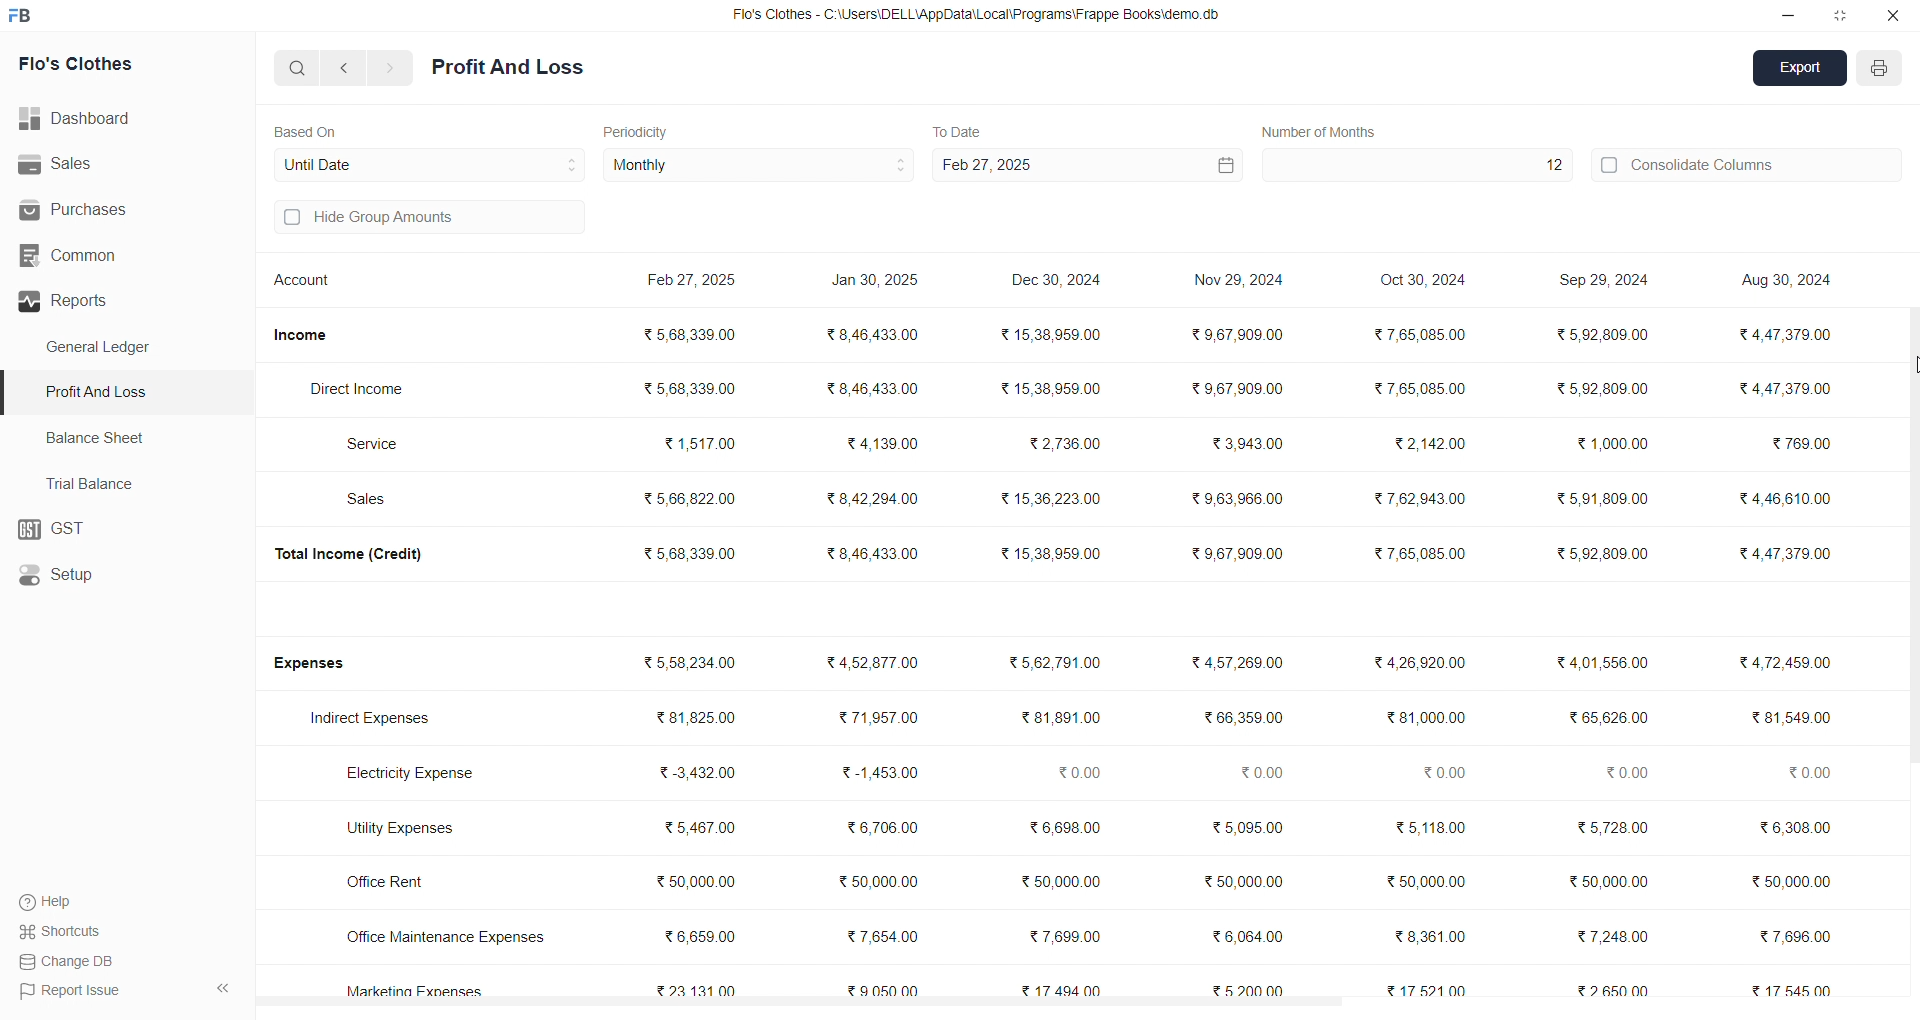 This screenshot has height=1020, width=1920. What do you see at coordinates (1065, 991) in the screenshot?
I see `₹ 17,494.00` at bounding box center [1065, 991].